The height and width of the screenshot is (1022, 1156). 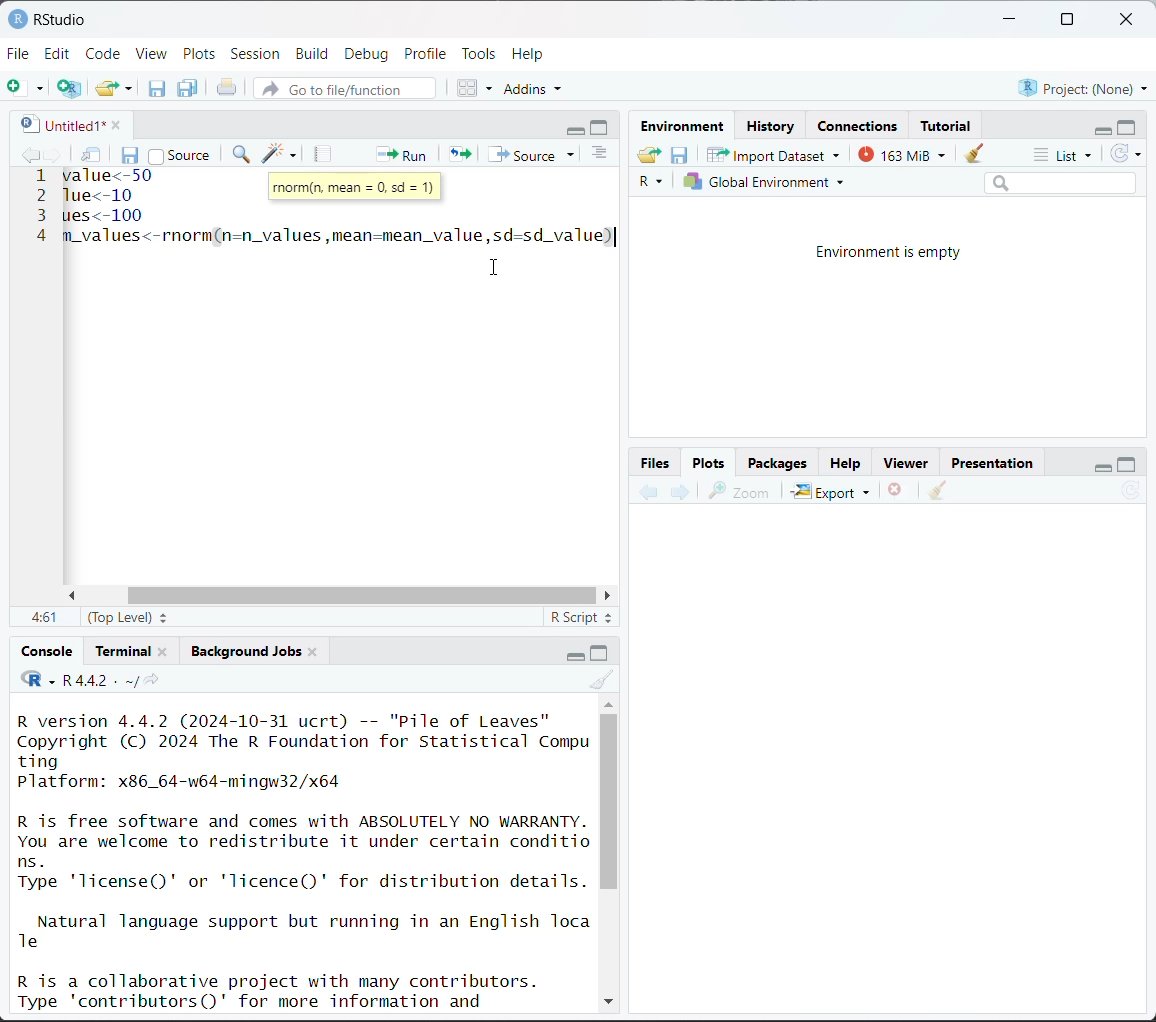 I want to click on load workspace, so click(x=652, y=157).